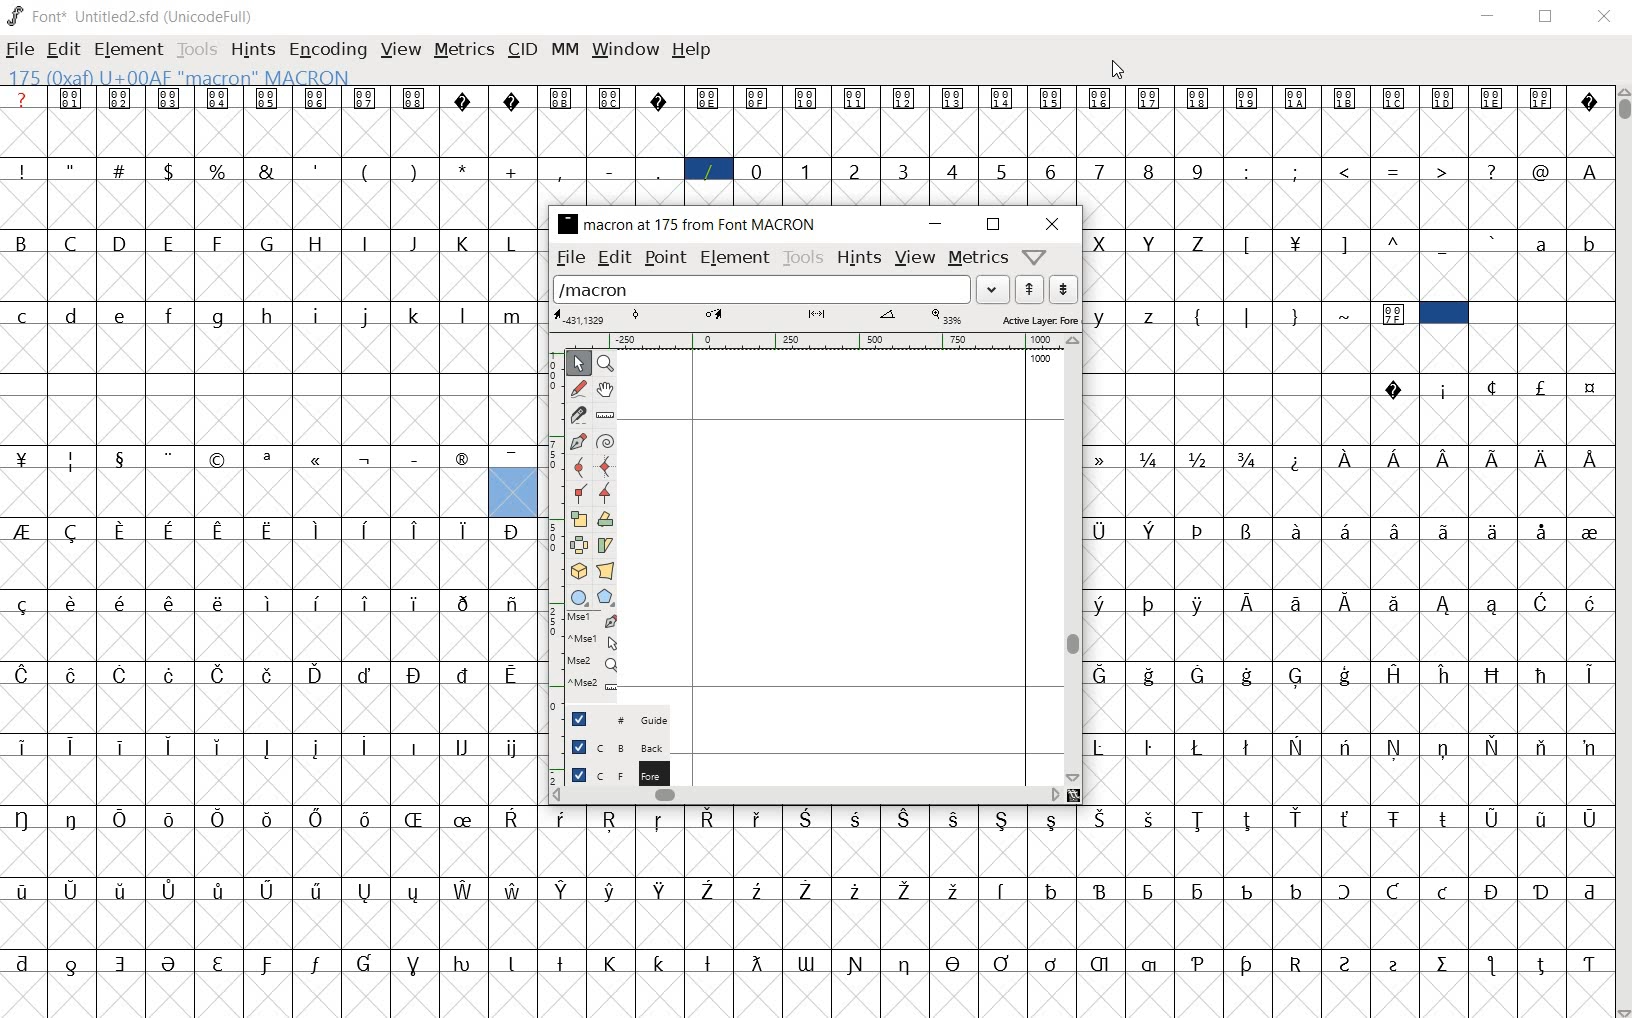 The image size is (1632, 1018). Describe the element at coordinates (515, 458) in the screenshot. I see `Symbol` at that location.